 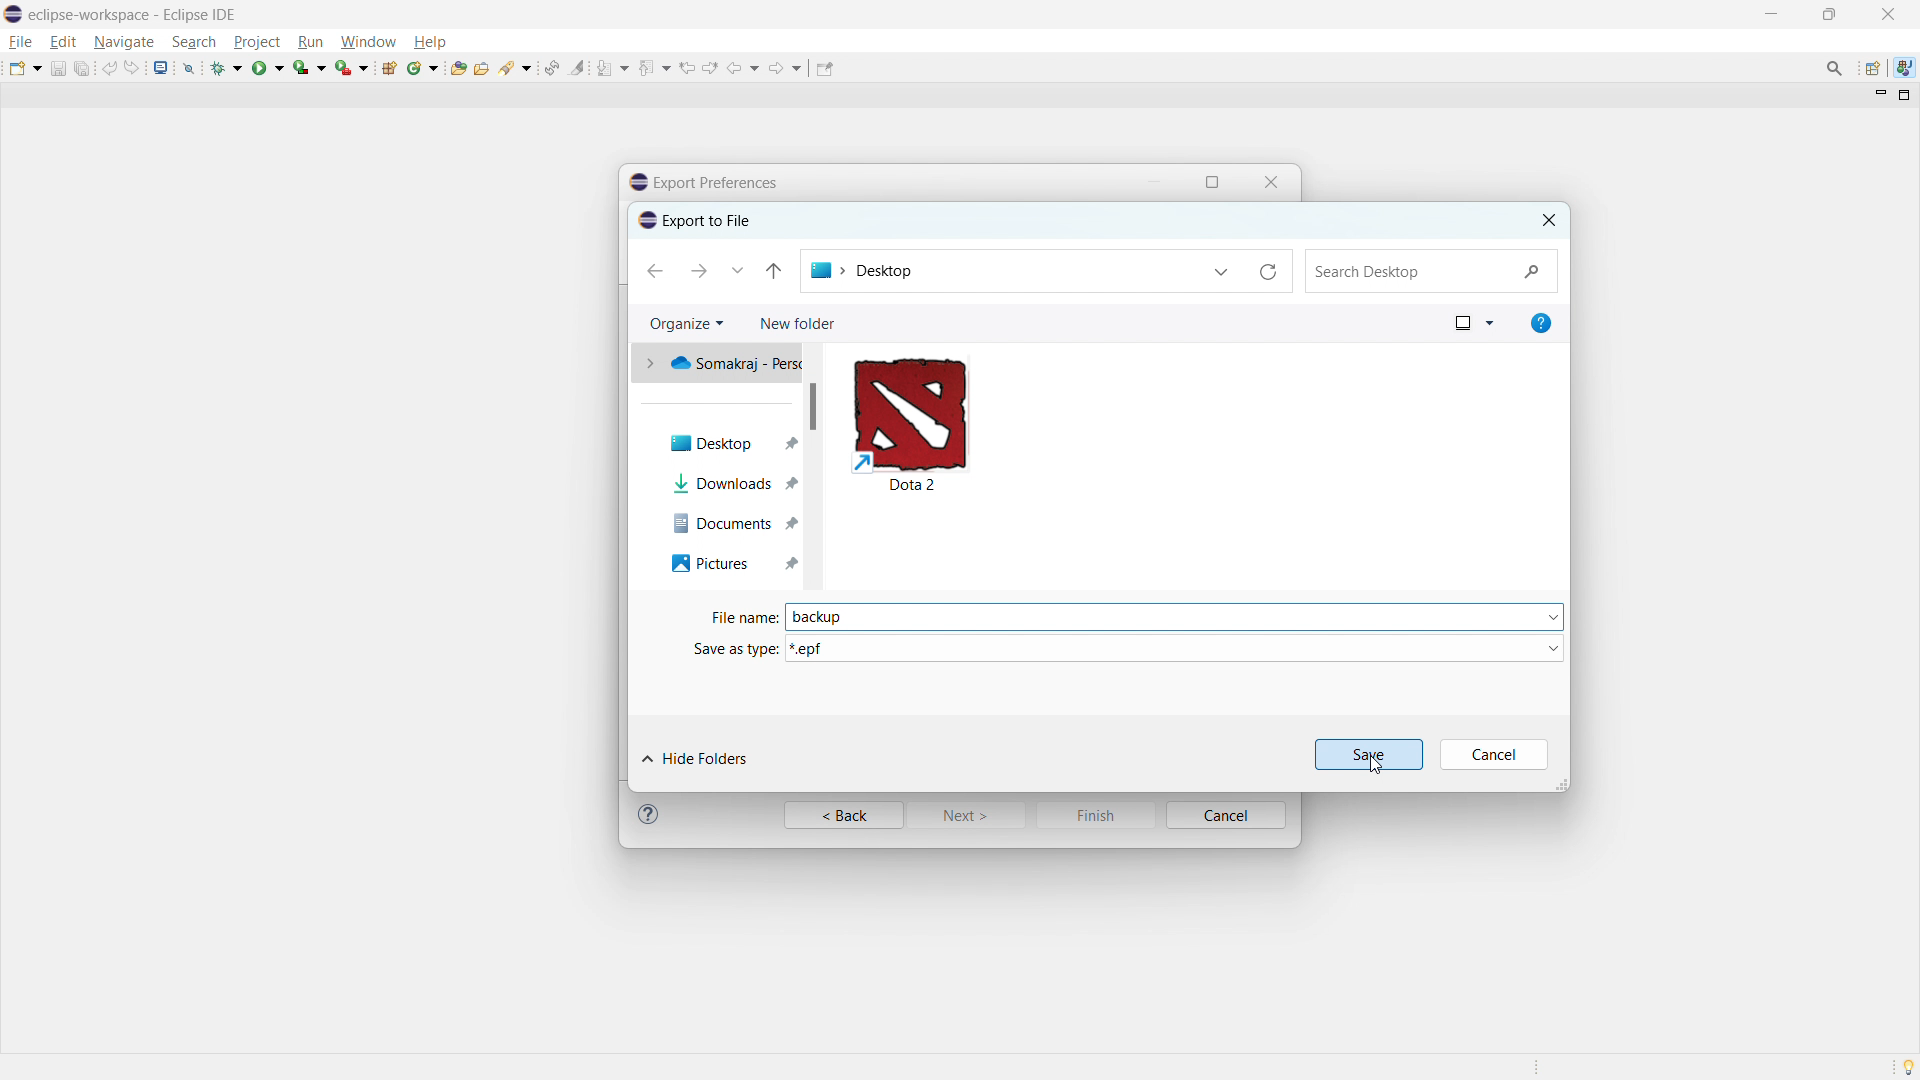 I want to click on new java package, so click(x=389, y=67).